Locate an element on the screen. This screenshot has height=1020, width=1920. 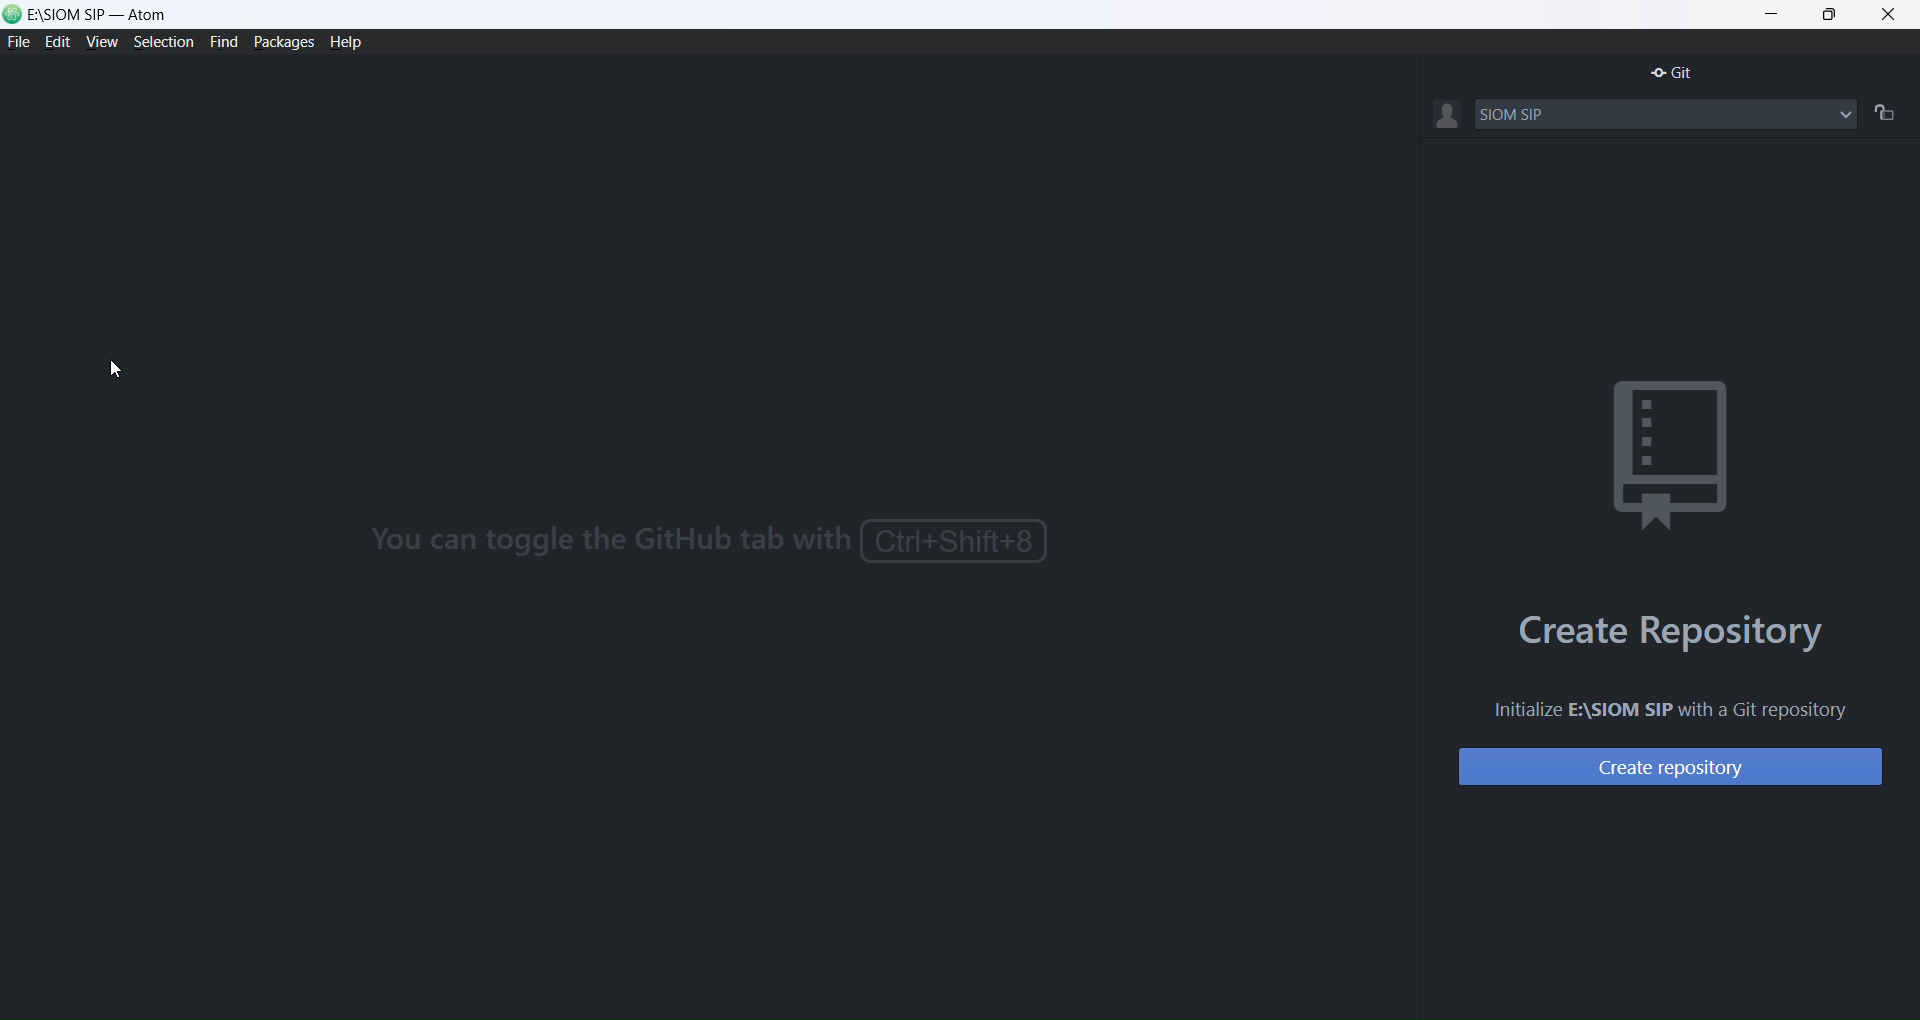
maximize is located at coordinates (1833, 16).